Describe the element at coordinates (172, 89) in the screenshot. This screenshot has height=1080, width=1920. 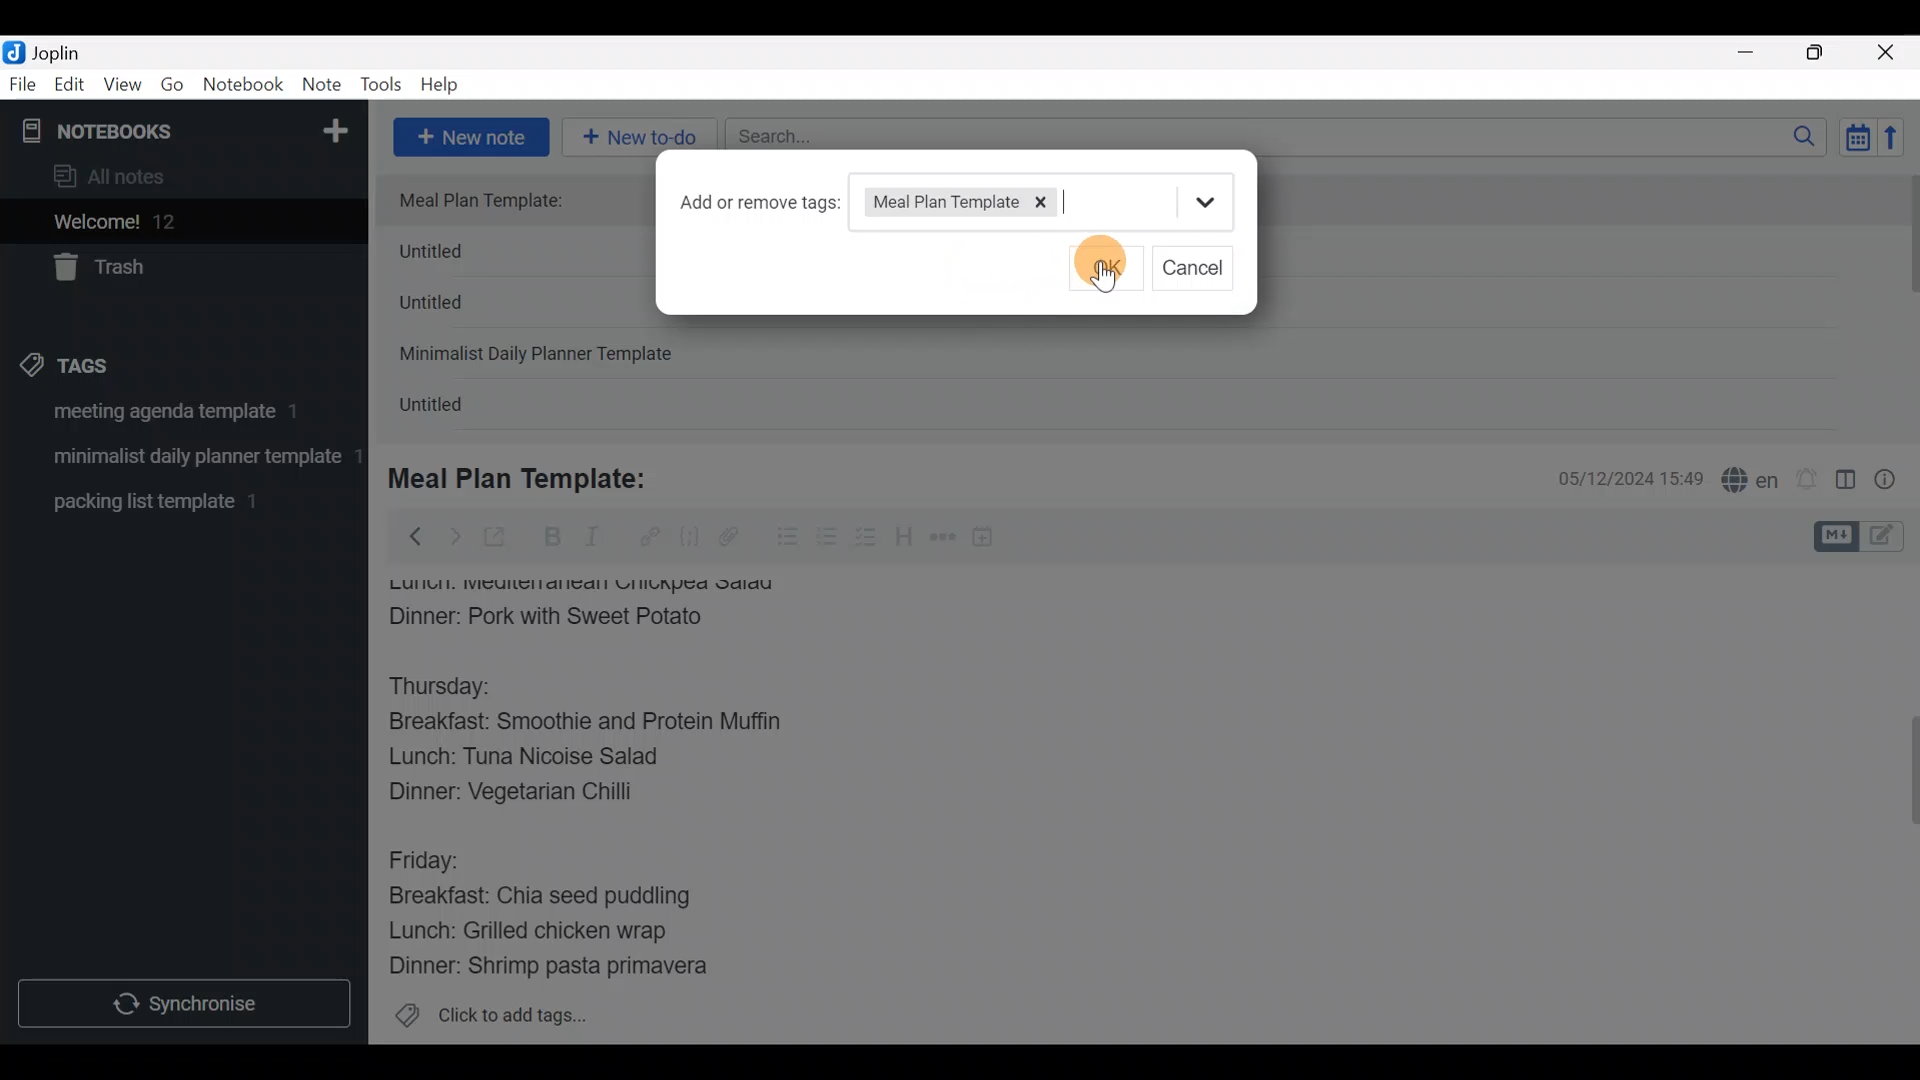
I see `Go` at that location.